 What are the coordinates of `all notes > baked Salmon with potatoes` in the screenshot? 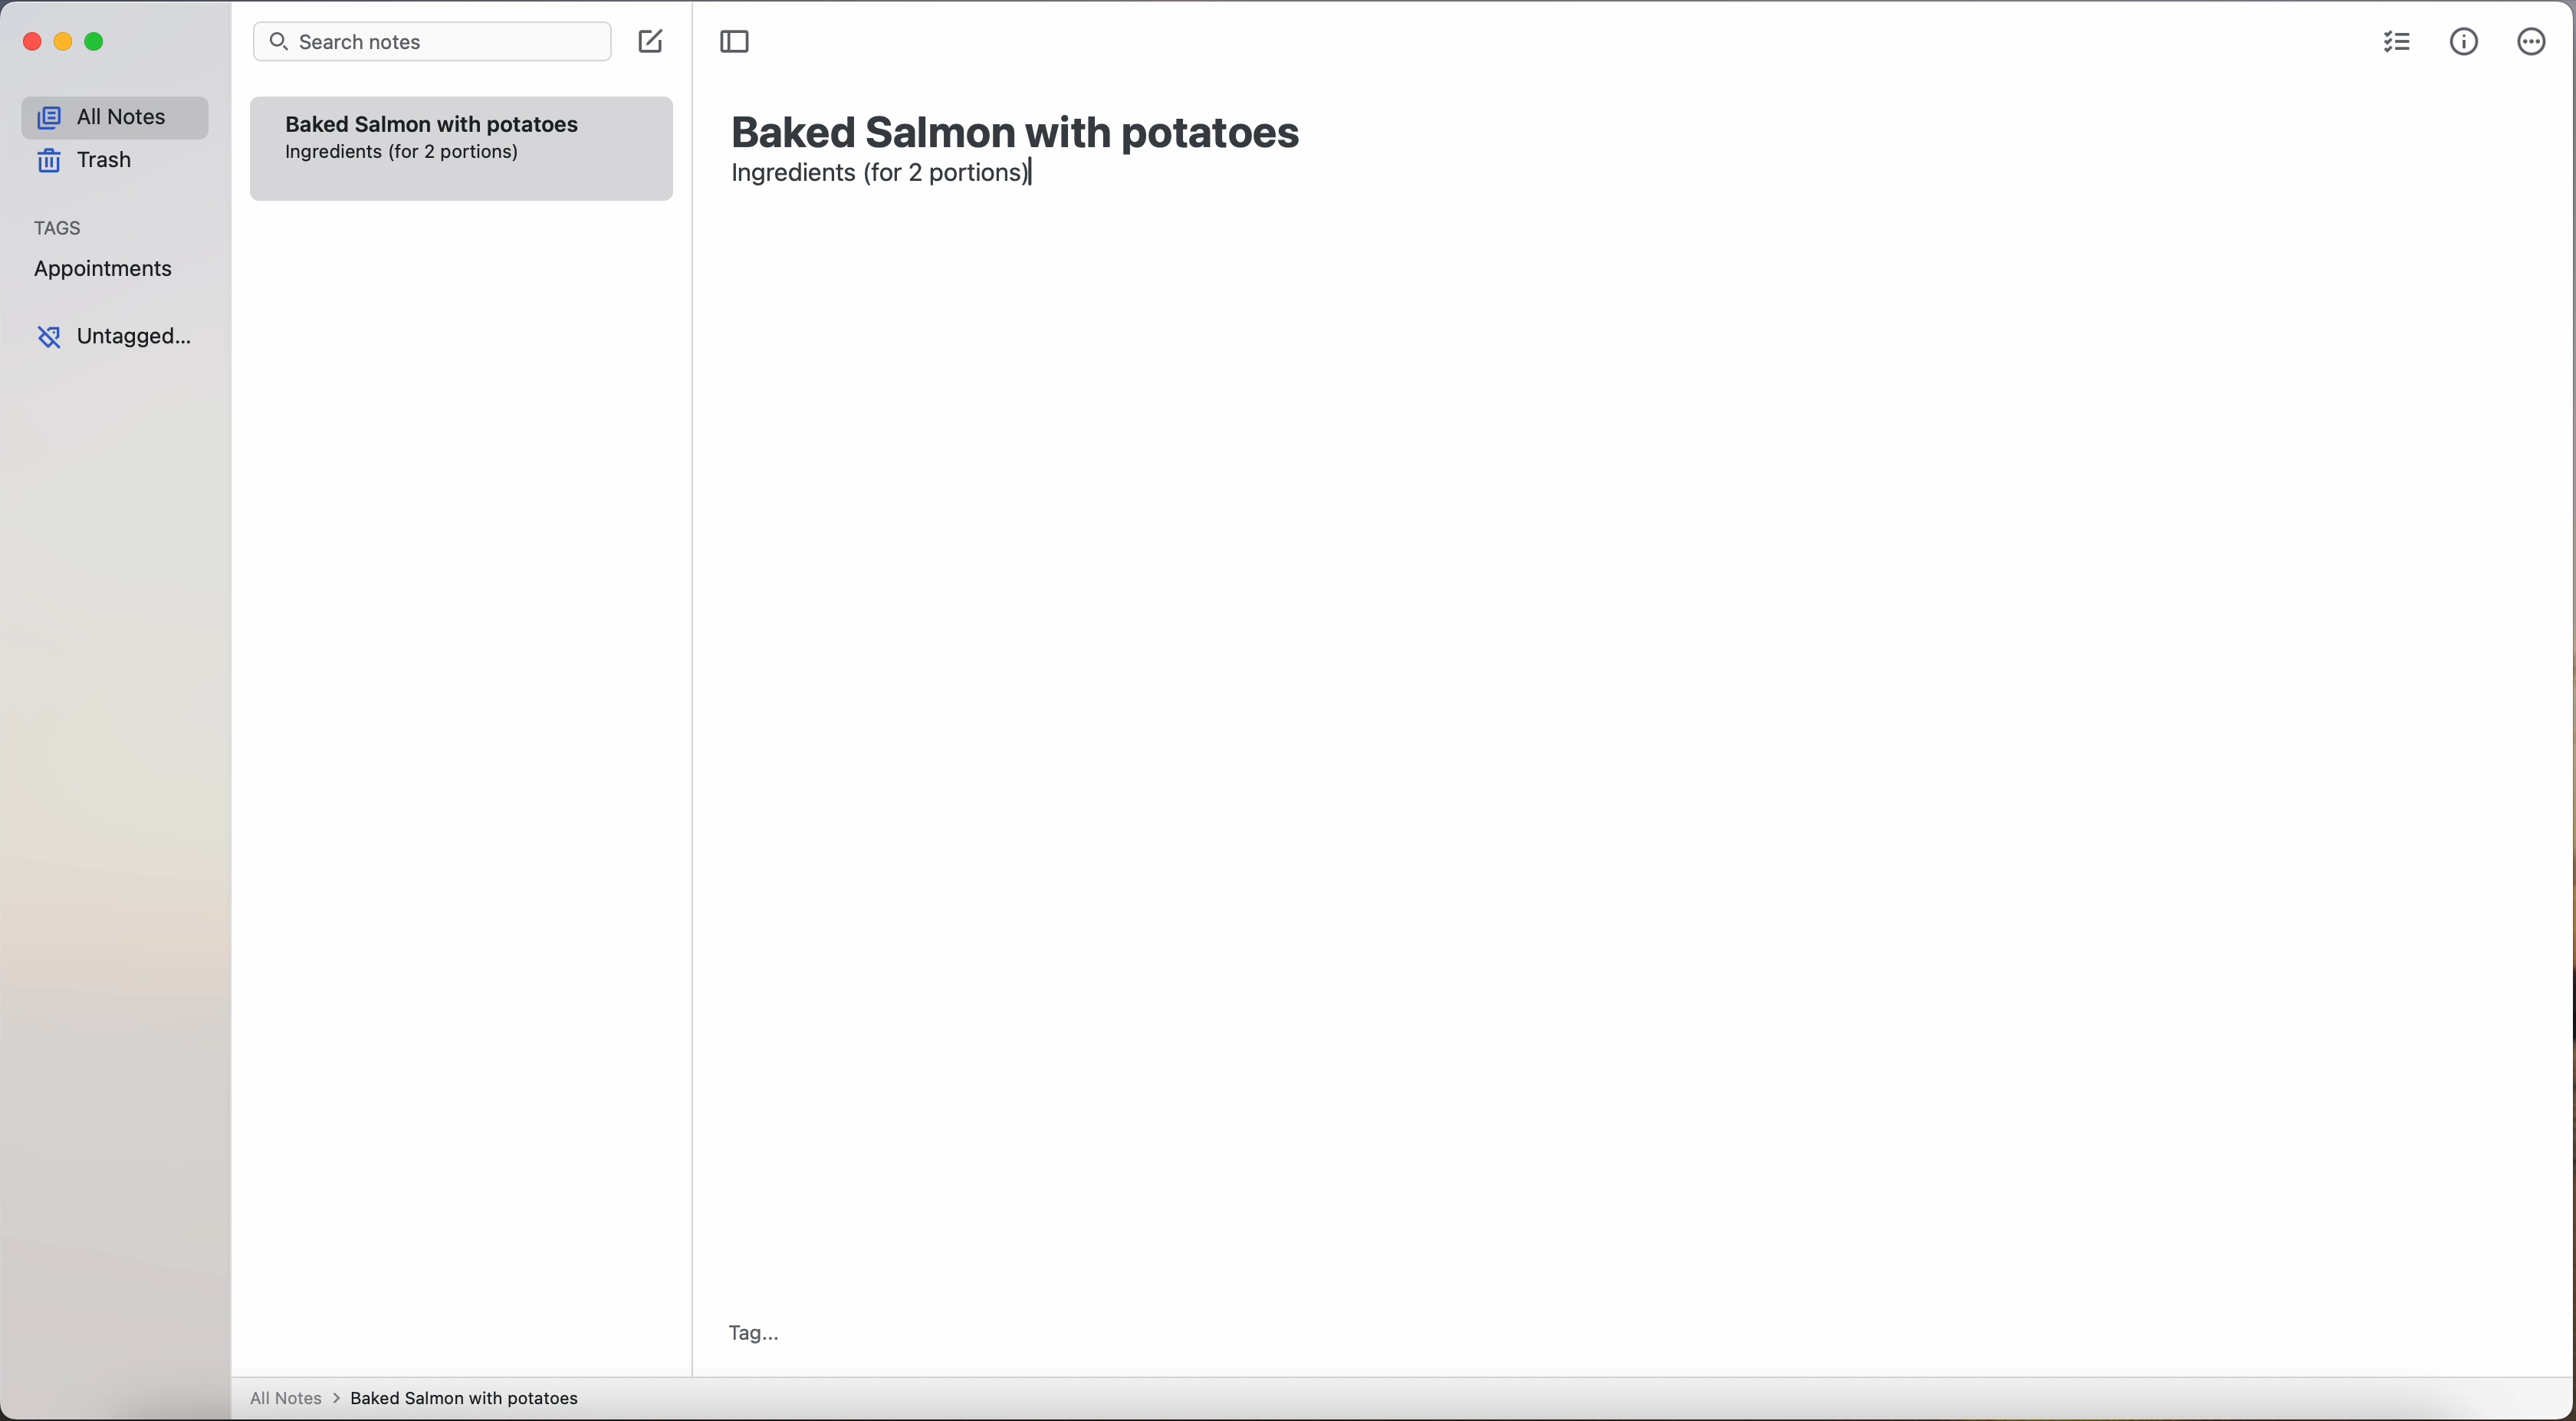 It's located at (415, 1397).